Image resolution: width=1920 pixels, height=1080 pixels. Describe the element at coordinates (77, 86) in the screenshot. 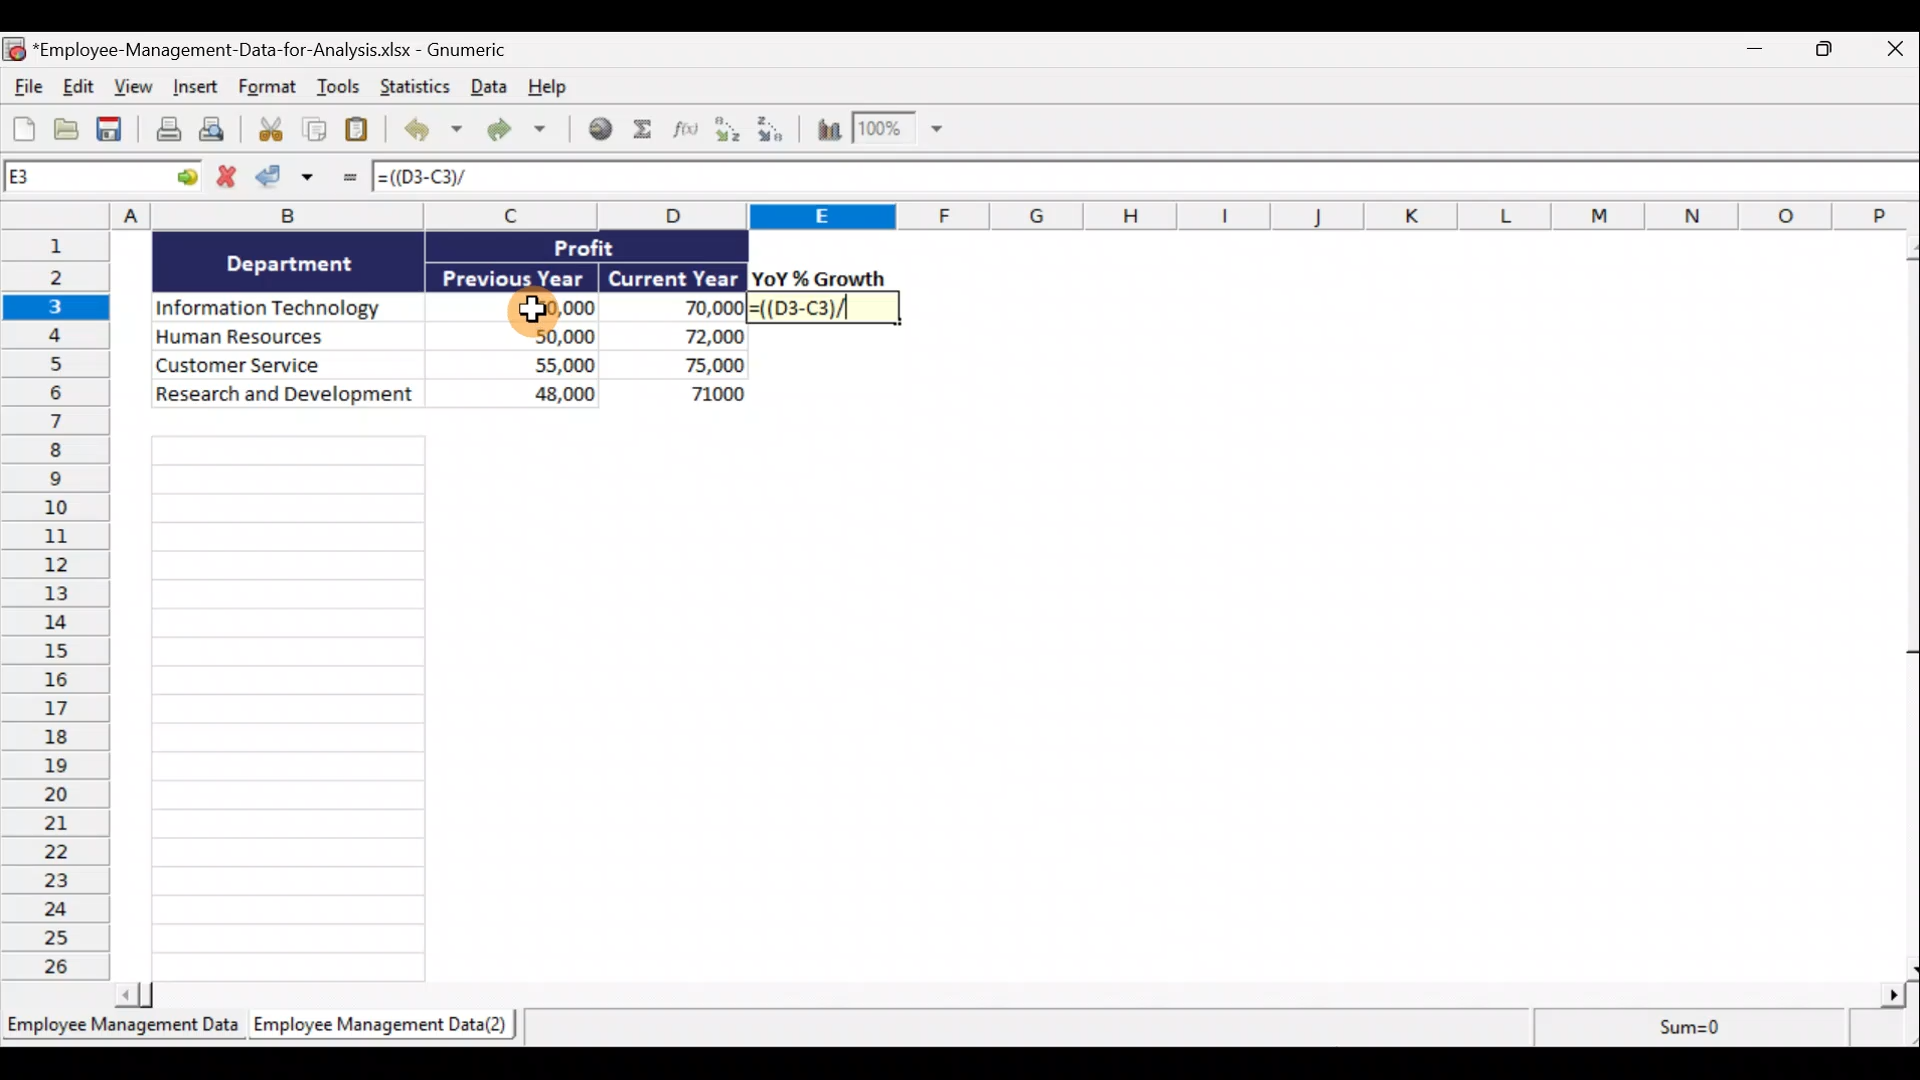

I see `Edit` at that location.